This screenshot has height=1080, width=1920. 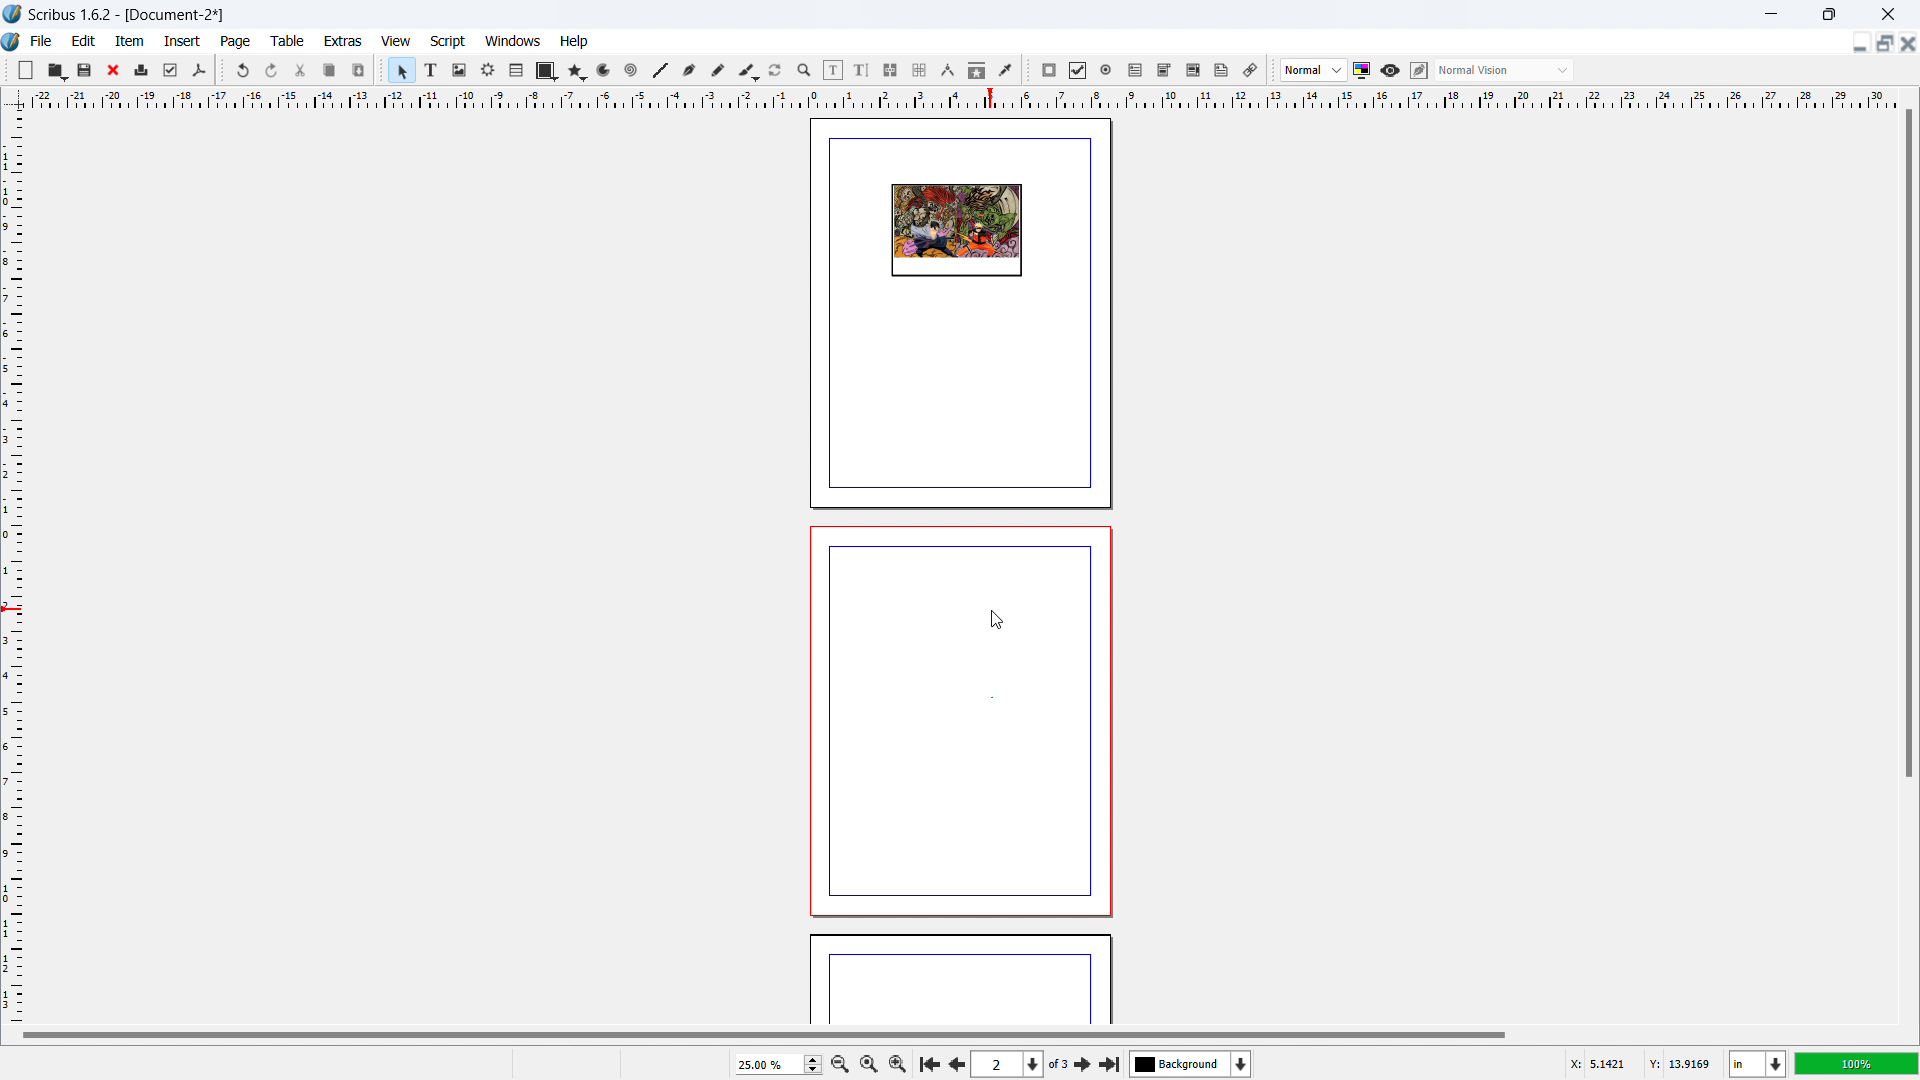 I want to click on horizontal ruler, so click(x=962, y=98).